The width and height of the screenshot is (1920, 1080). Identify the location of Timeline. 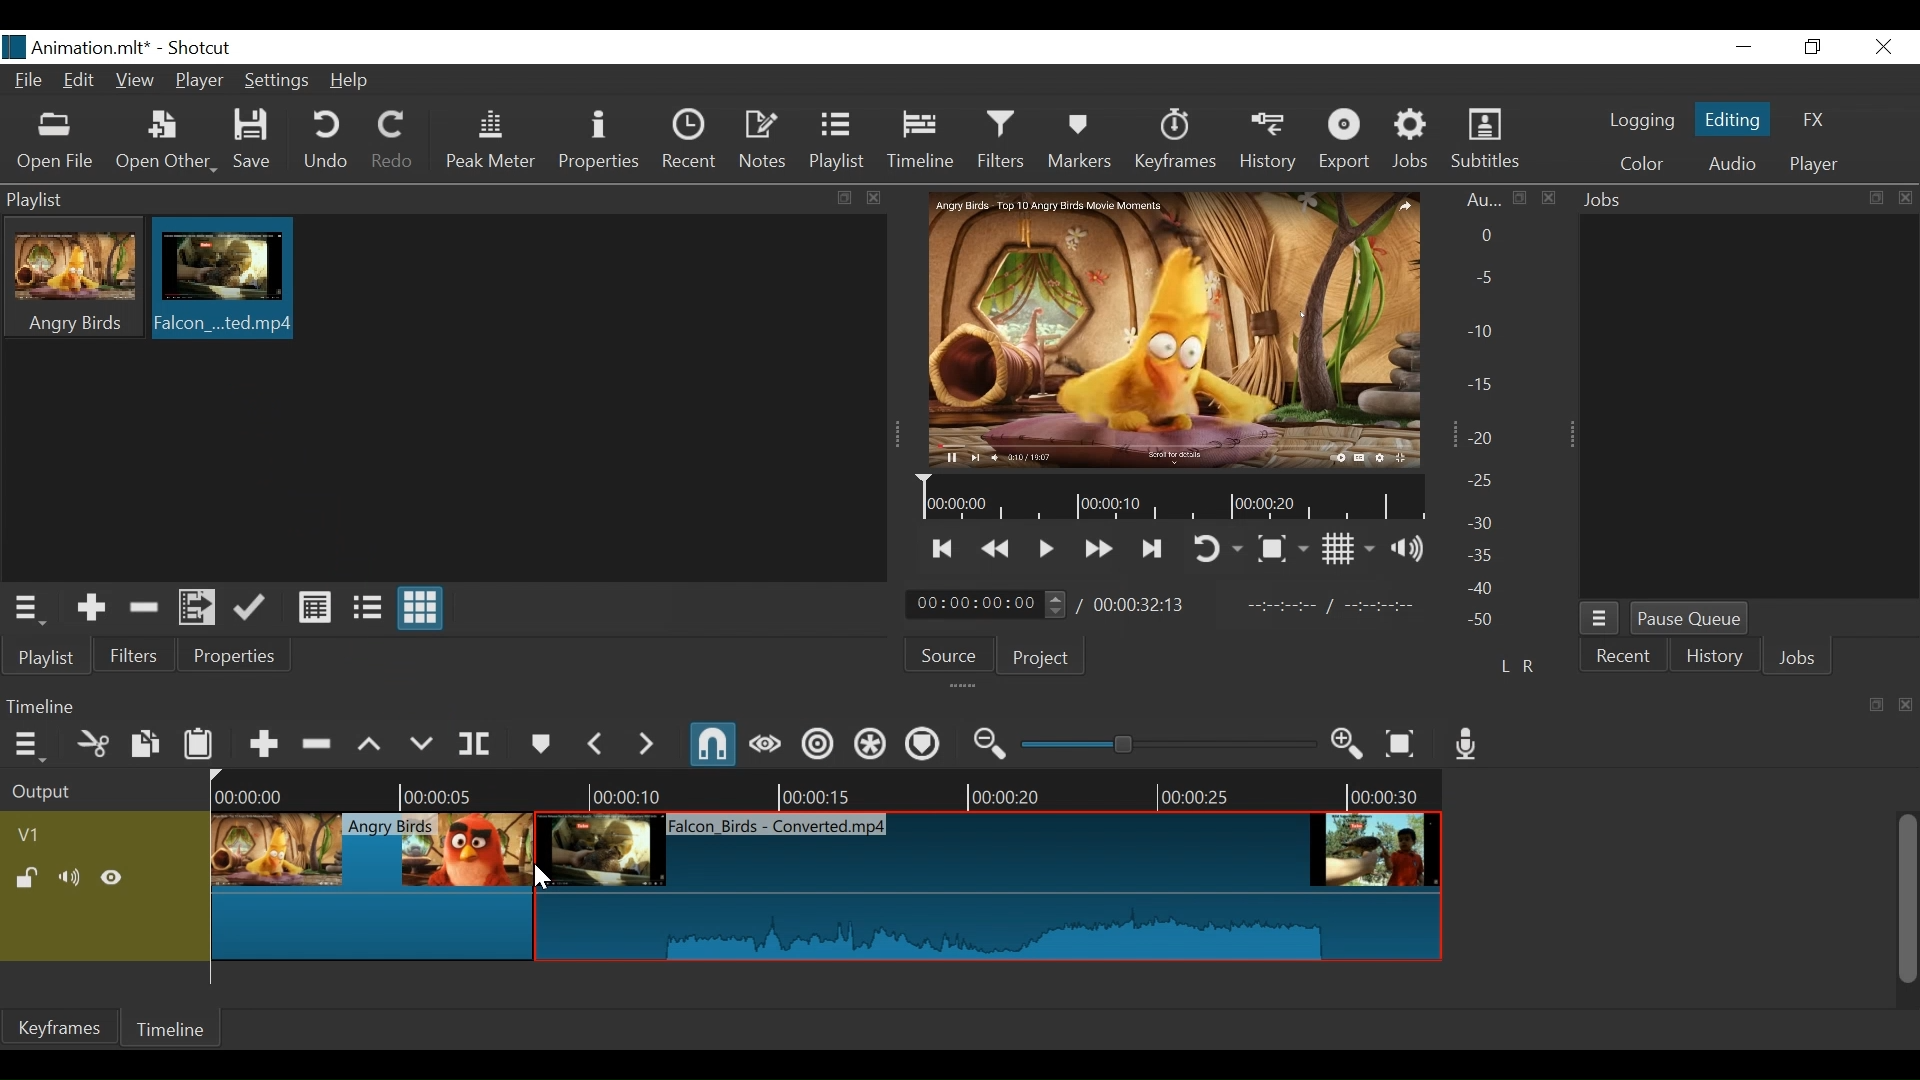
(177, 1027).